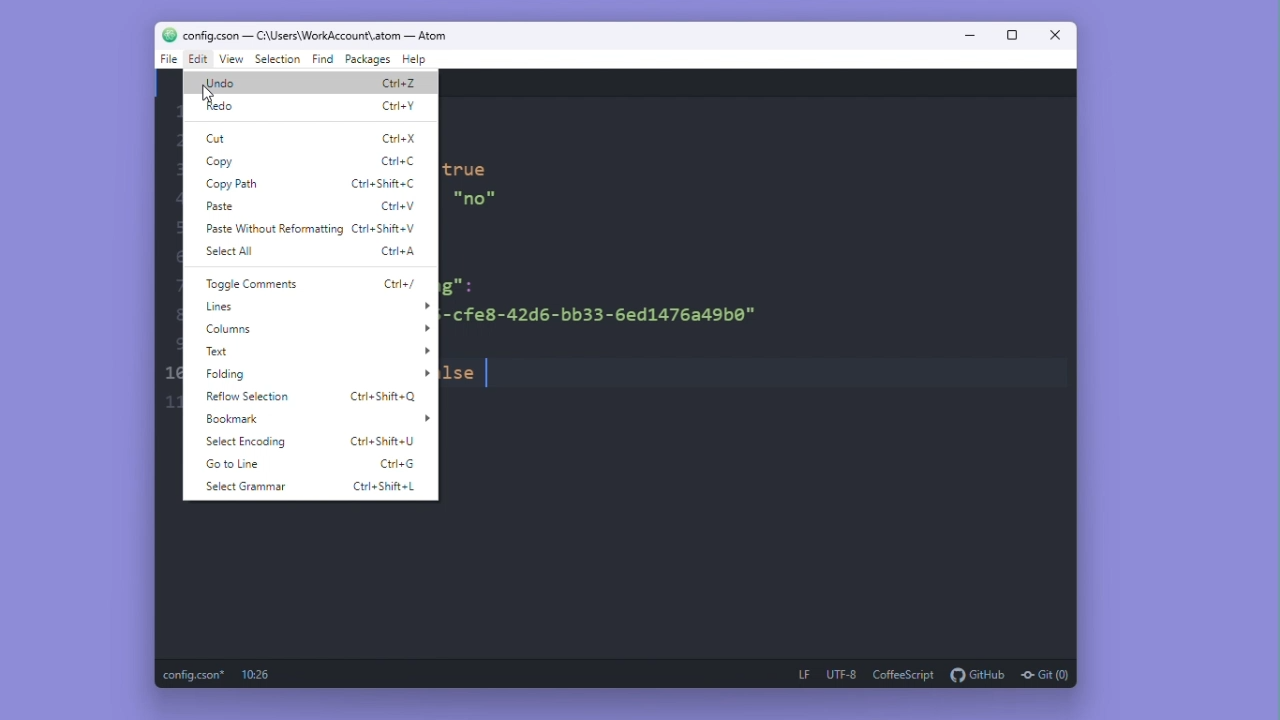 Image resolution: width=1280 pixels, height=720 pixels. What do you see at coordinates (387, 183) in the screenshot?
I see `ctrl+shift+c` at bounding box center [387, 183].